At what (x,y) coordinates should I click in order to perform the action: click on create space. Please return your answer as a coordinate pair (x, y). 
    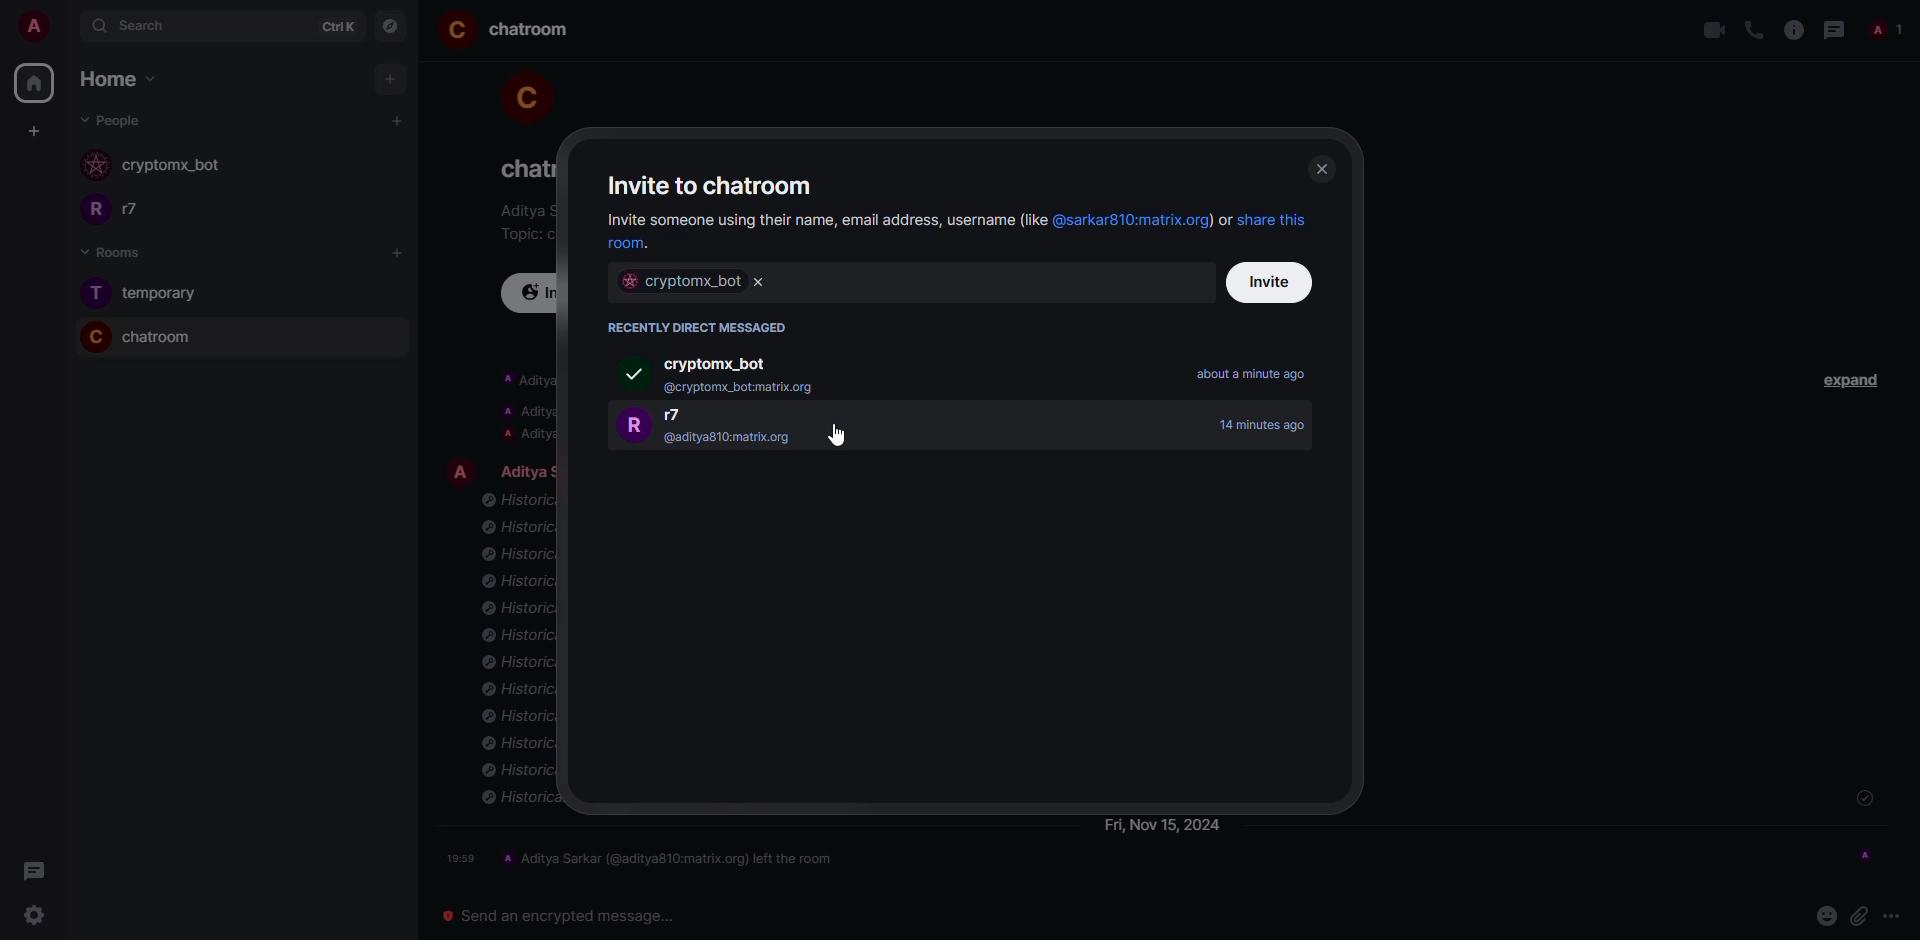
    Looking at the image, I should click on (30, 130).